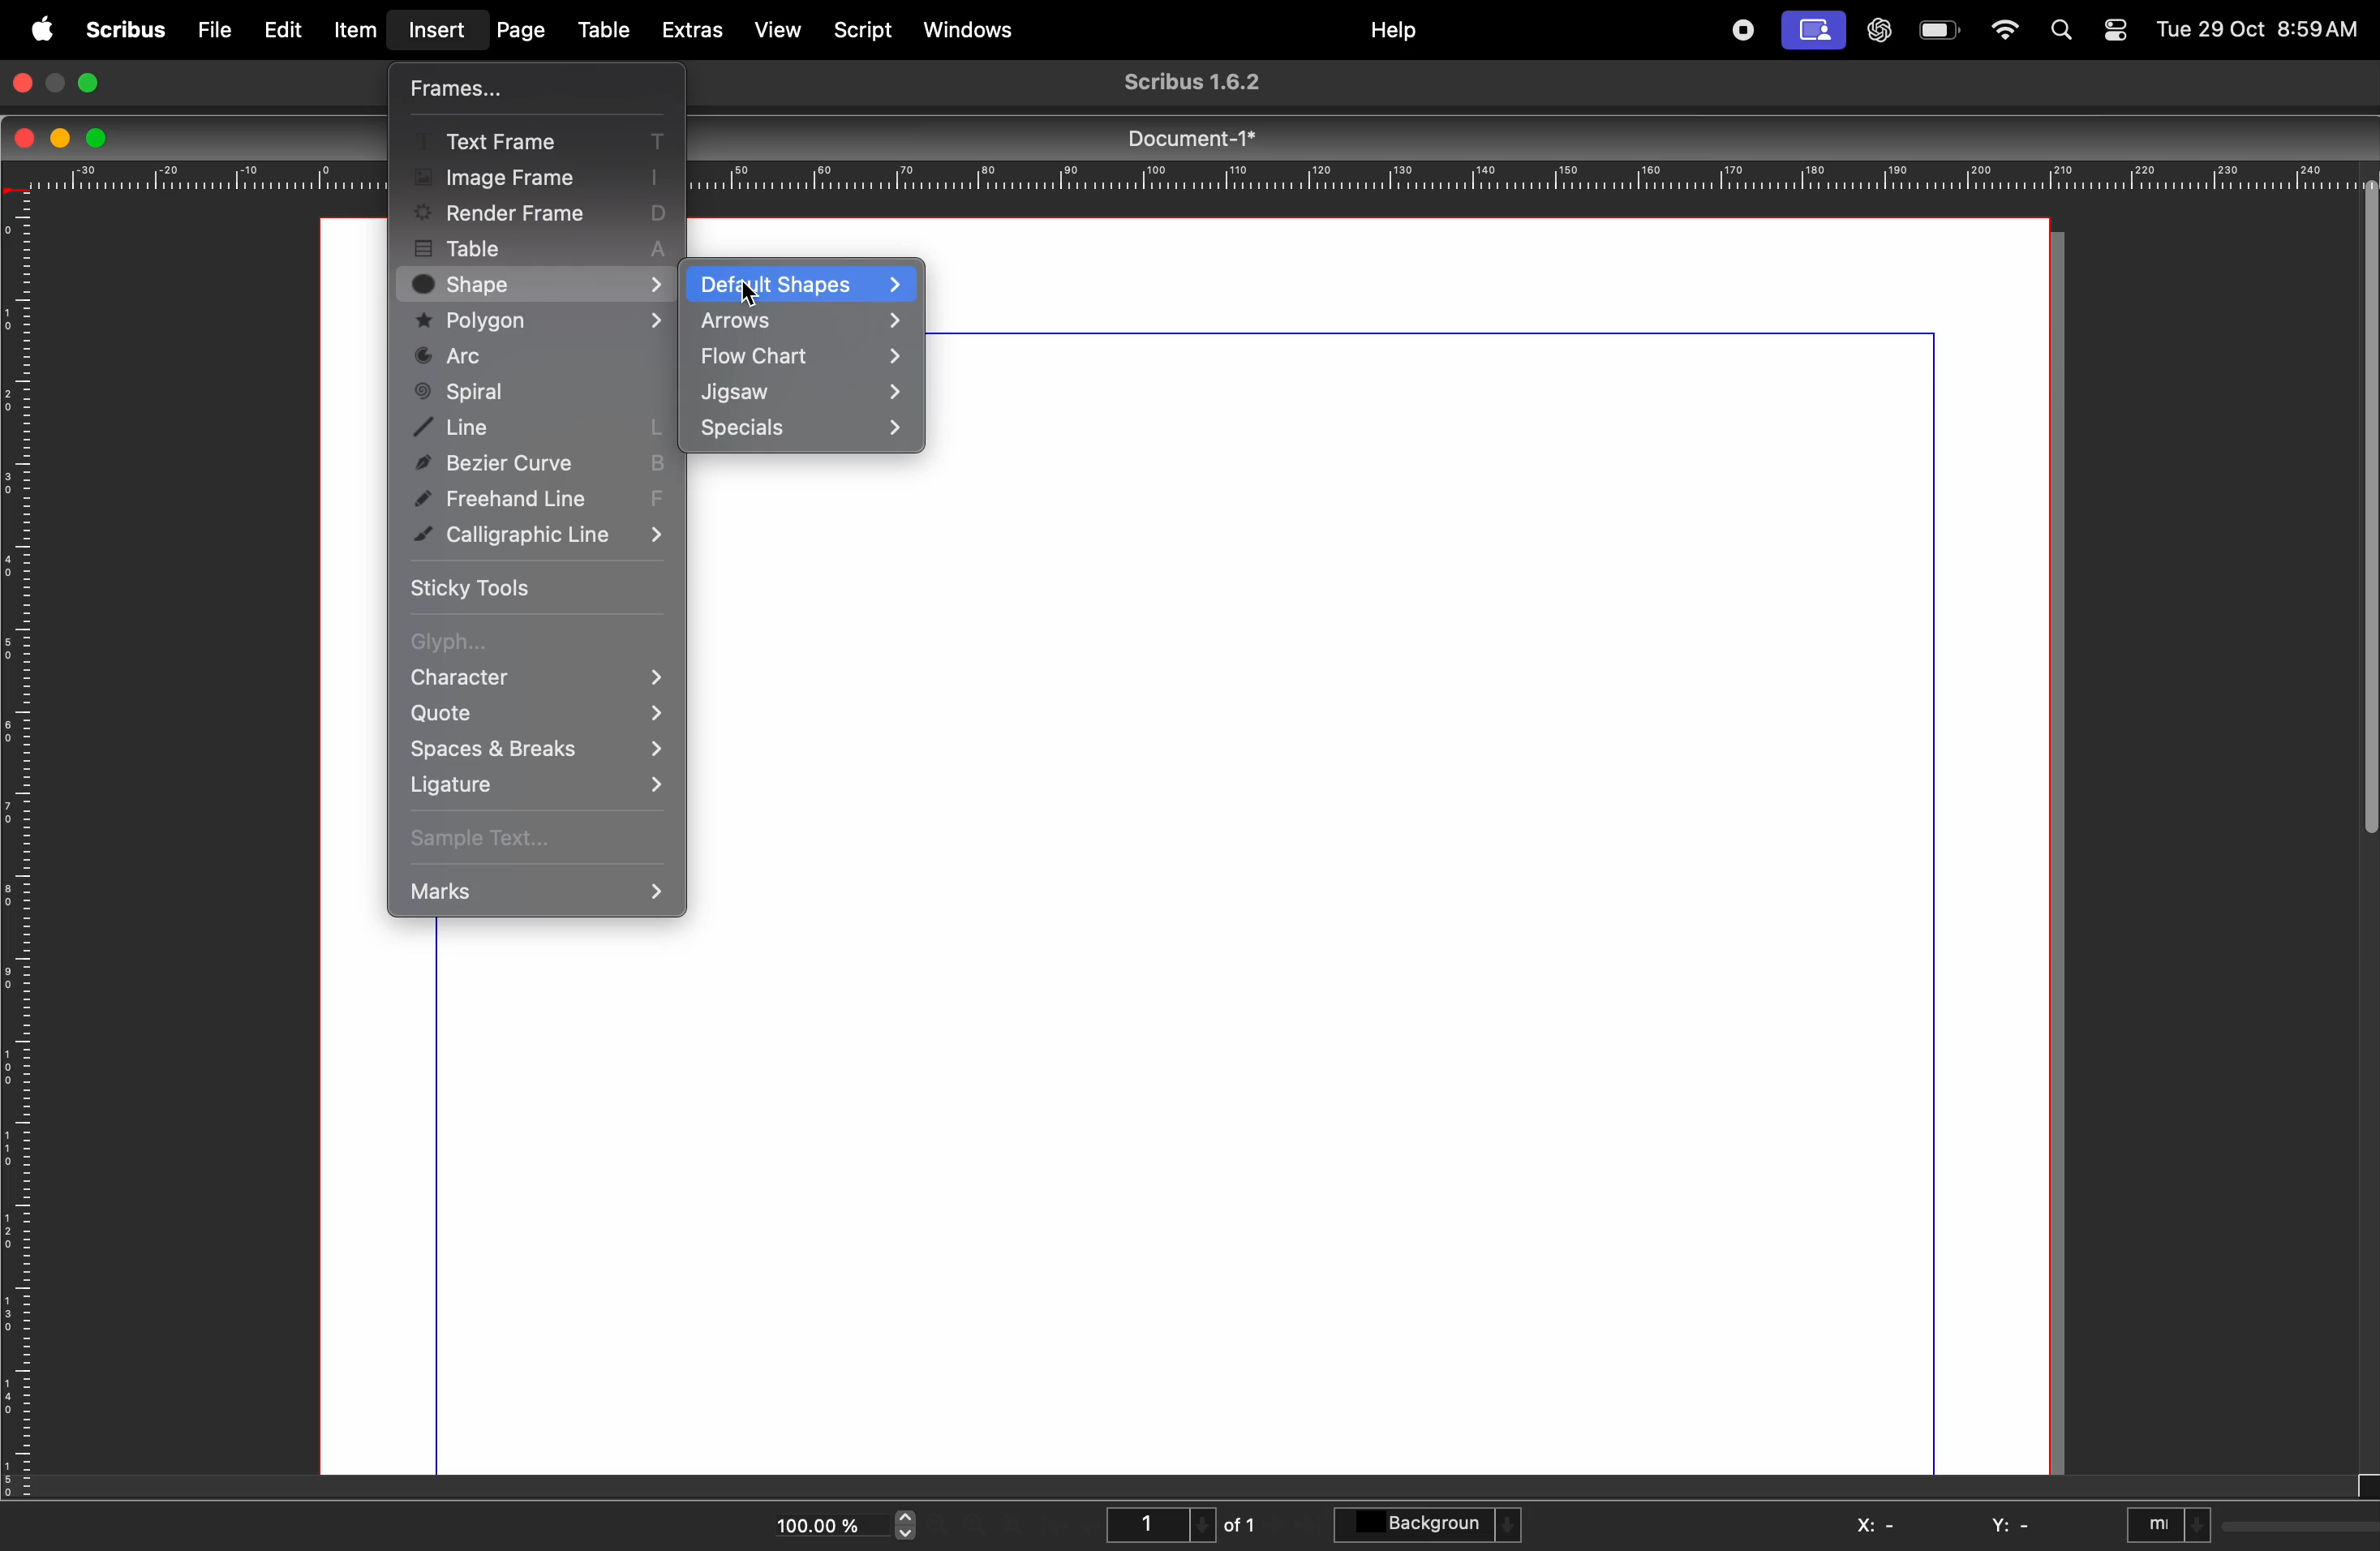 The height and width of the screenshot is (1551, 2380). Describe the element at coordinates (972, 28) in the screenshot. I see `windows` at that location.